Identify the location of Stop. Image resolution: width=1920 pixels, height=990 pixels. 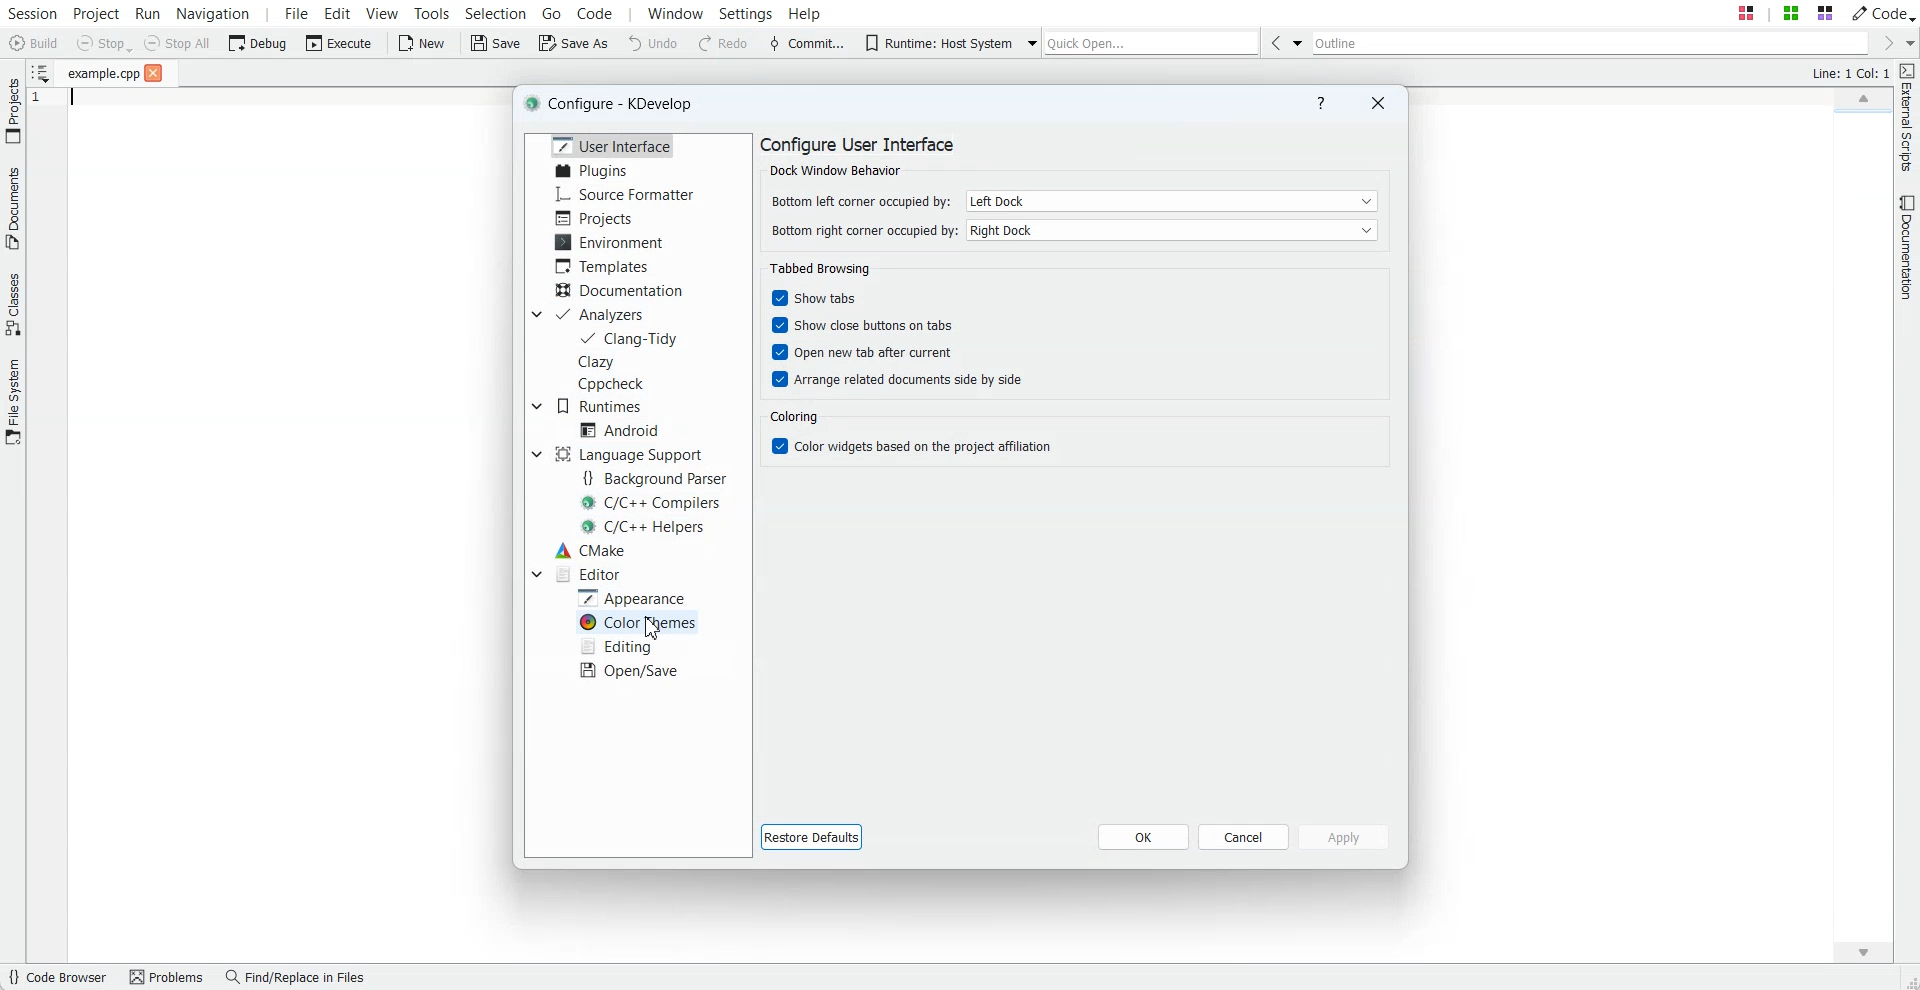
(104, 44).